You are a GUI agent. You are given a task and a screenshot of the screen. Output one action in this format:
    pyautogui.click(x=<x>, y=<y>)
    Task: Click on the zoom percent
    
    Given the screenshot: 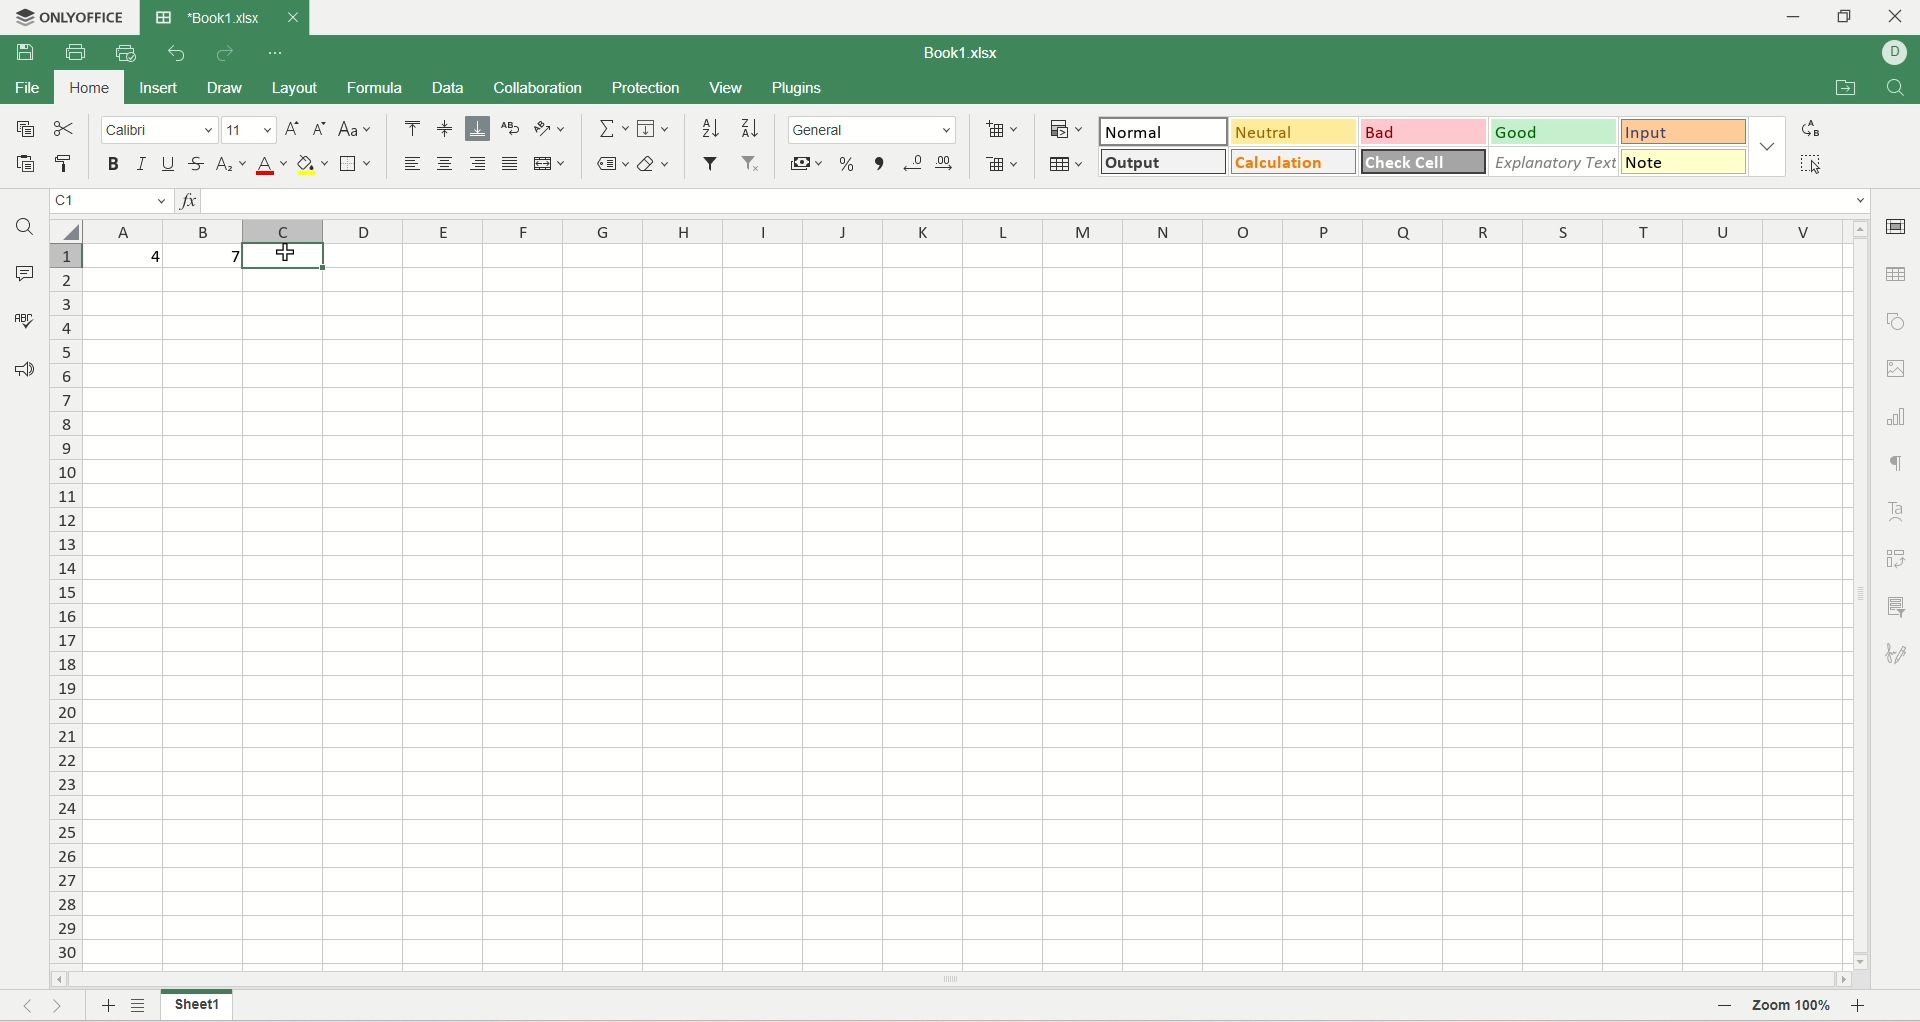 What is the action you would take?
    pyautogui.click(x=1793, y=1009)
    